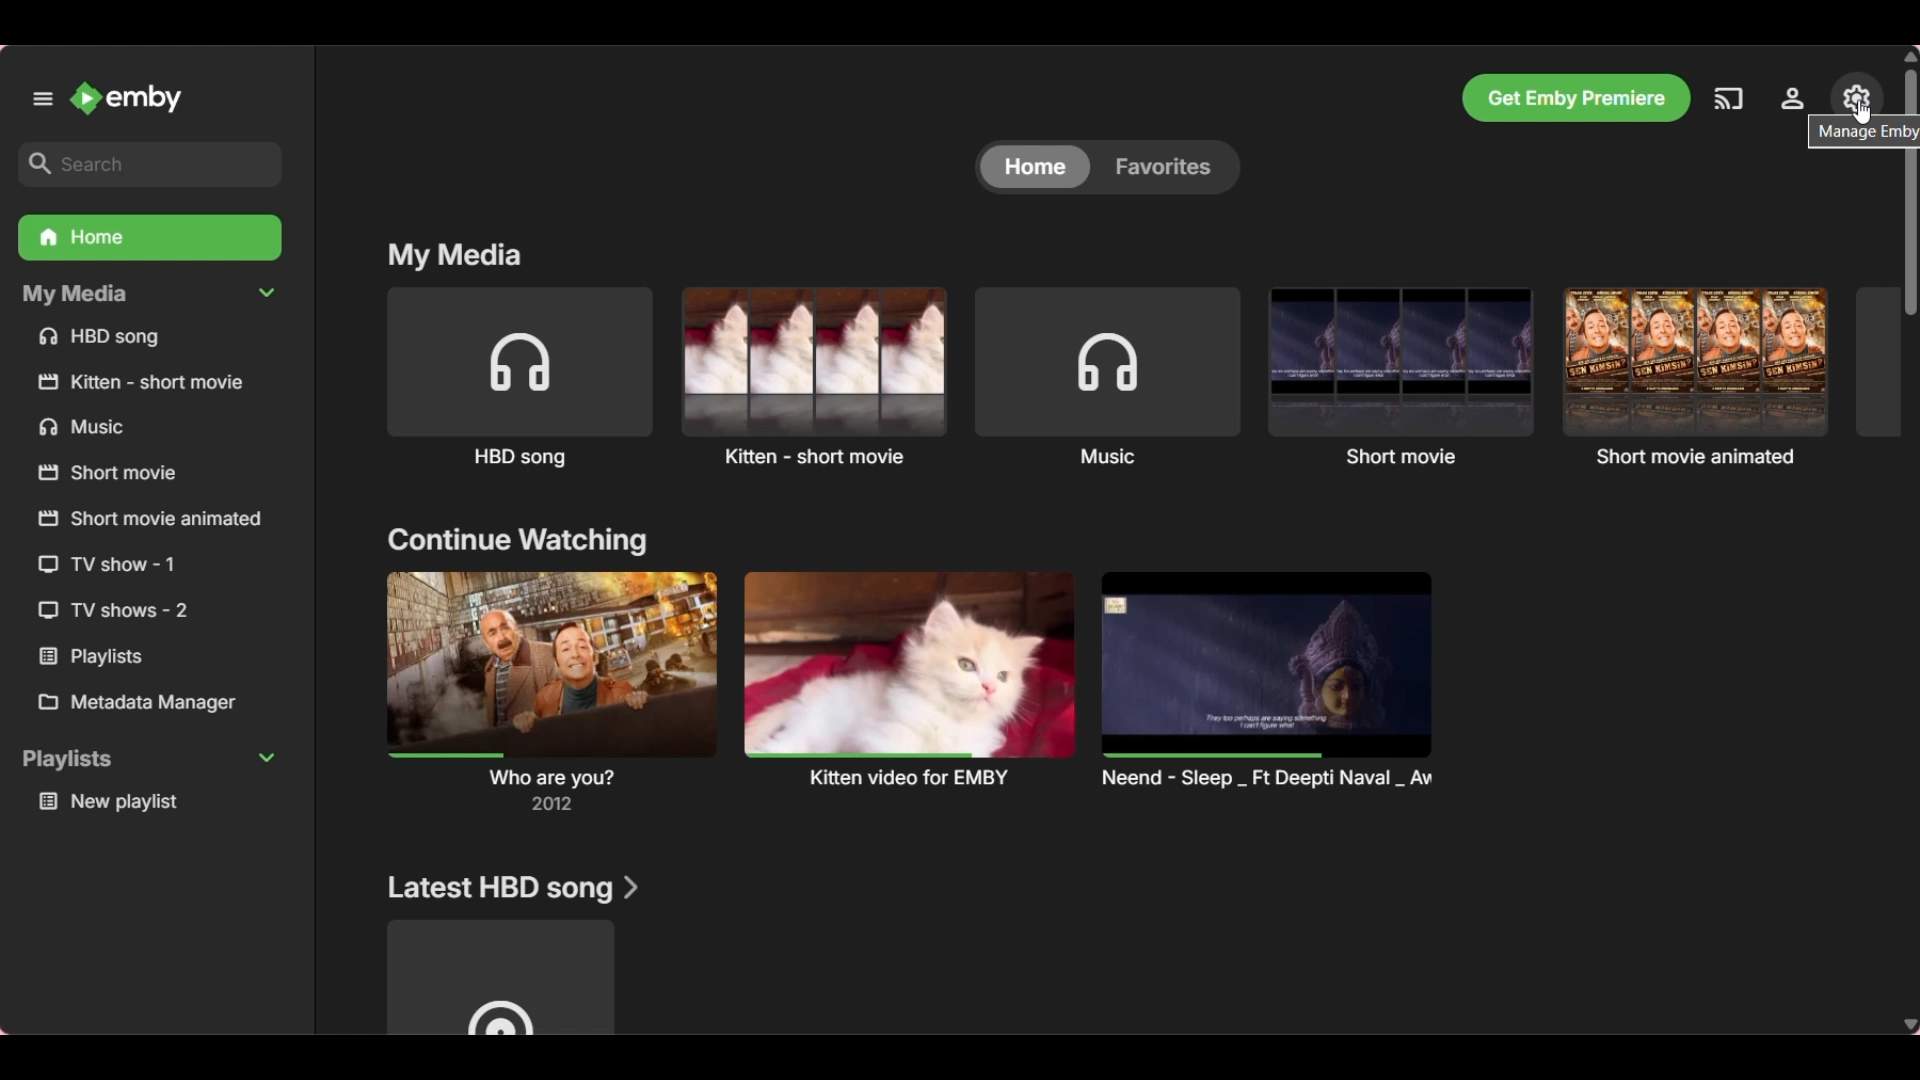 The height and width of the screenshot is (1080, 1920). What do you see at coordinates (151, 381) in the screenshot?
I see `Short movie` at bounding box center [151, 381].